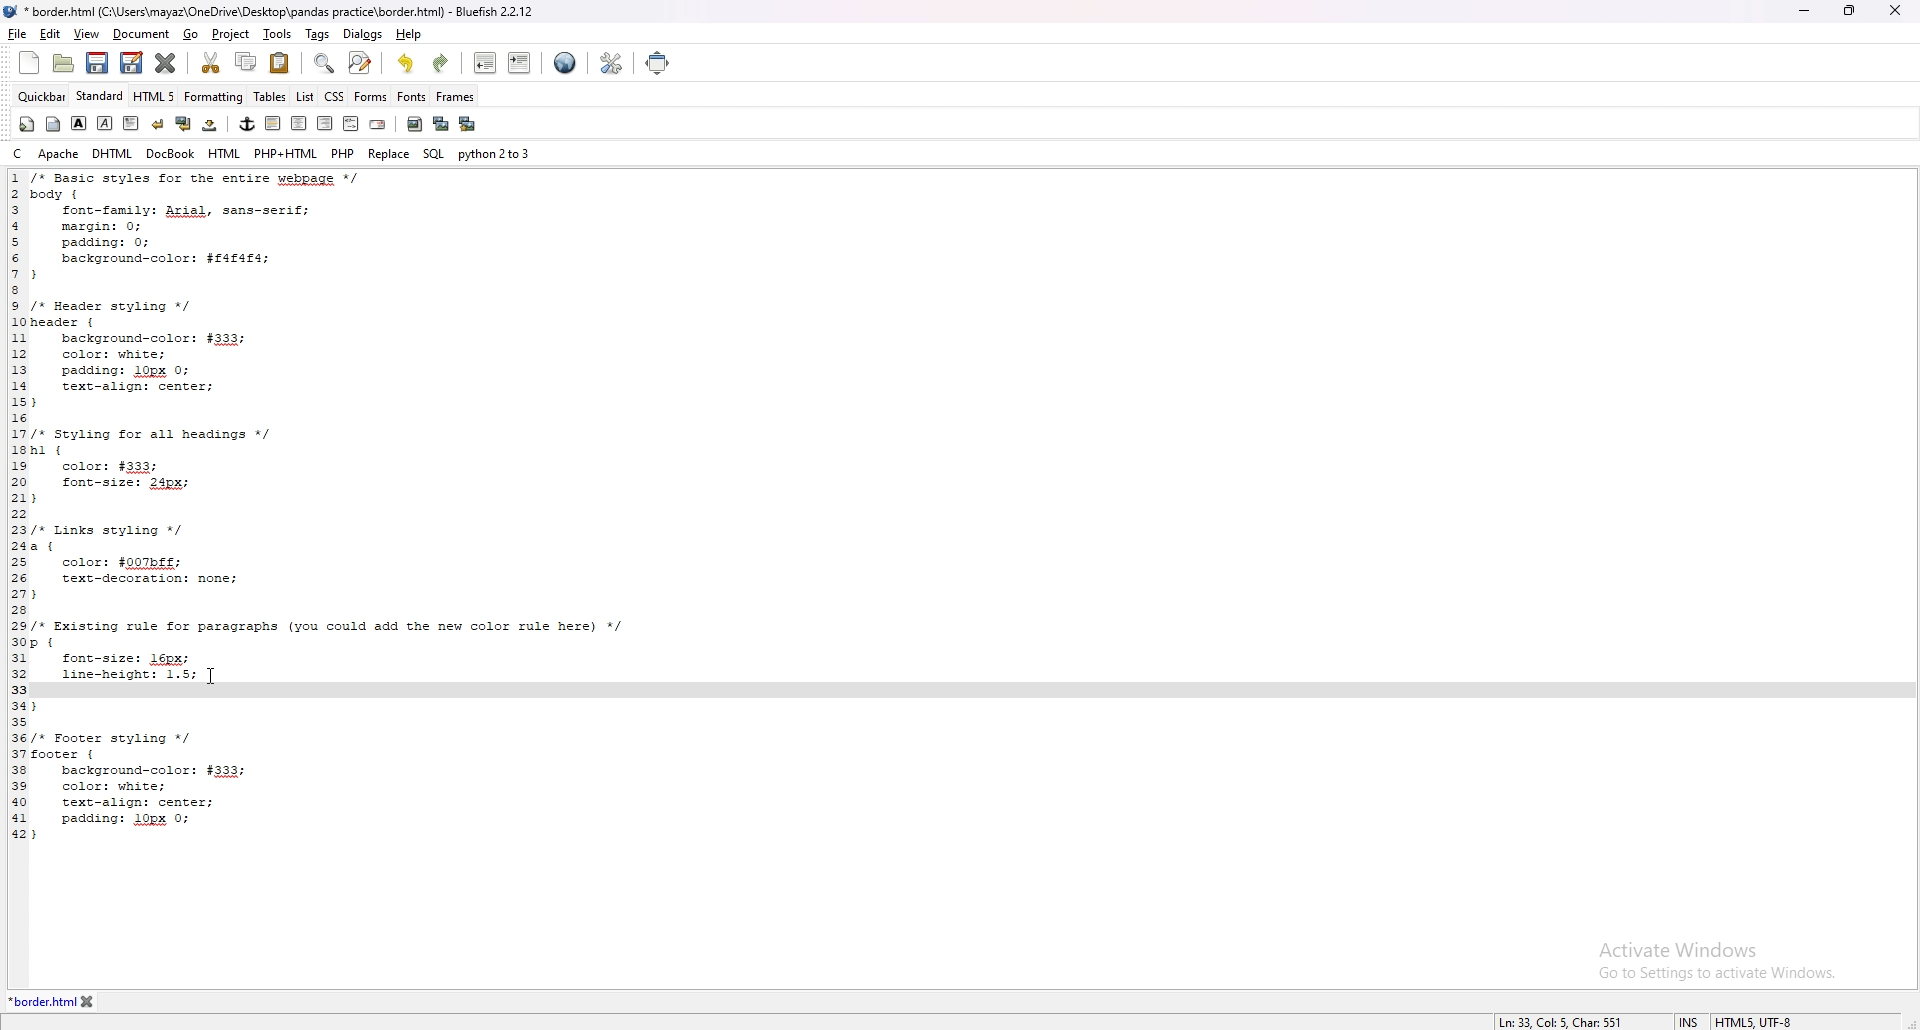 This screenshot has height=1030, width=1920. Describe the element at coordinates (316, 33) in the screenshot. I see `tags` at that location.